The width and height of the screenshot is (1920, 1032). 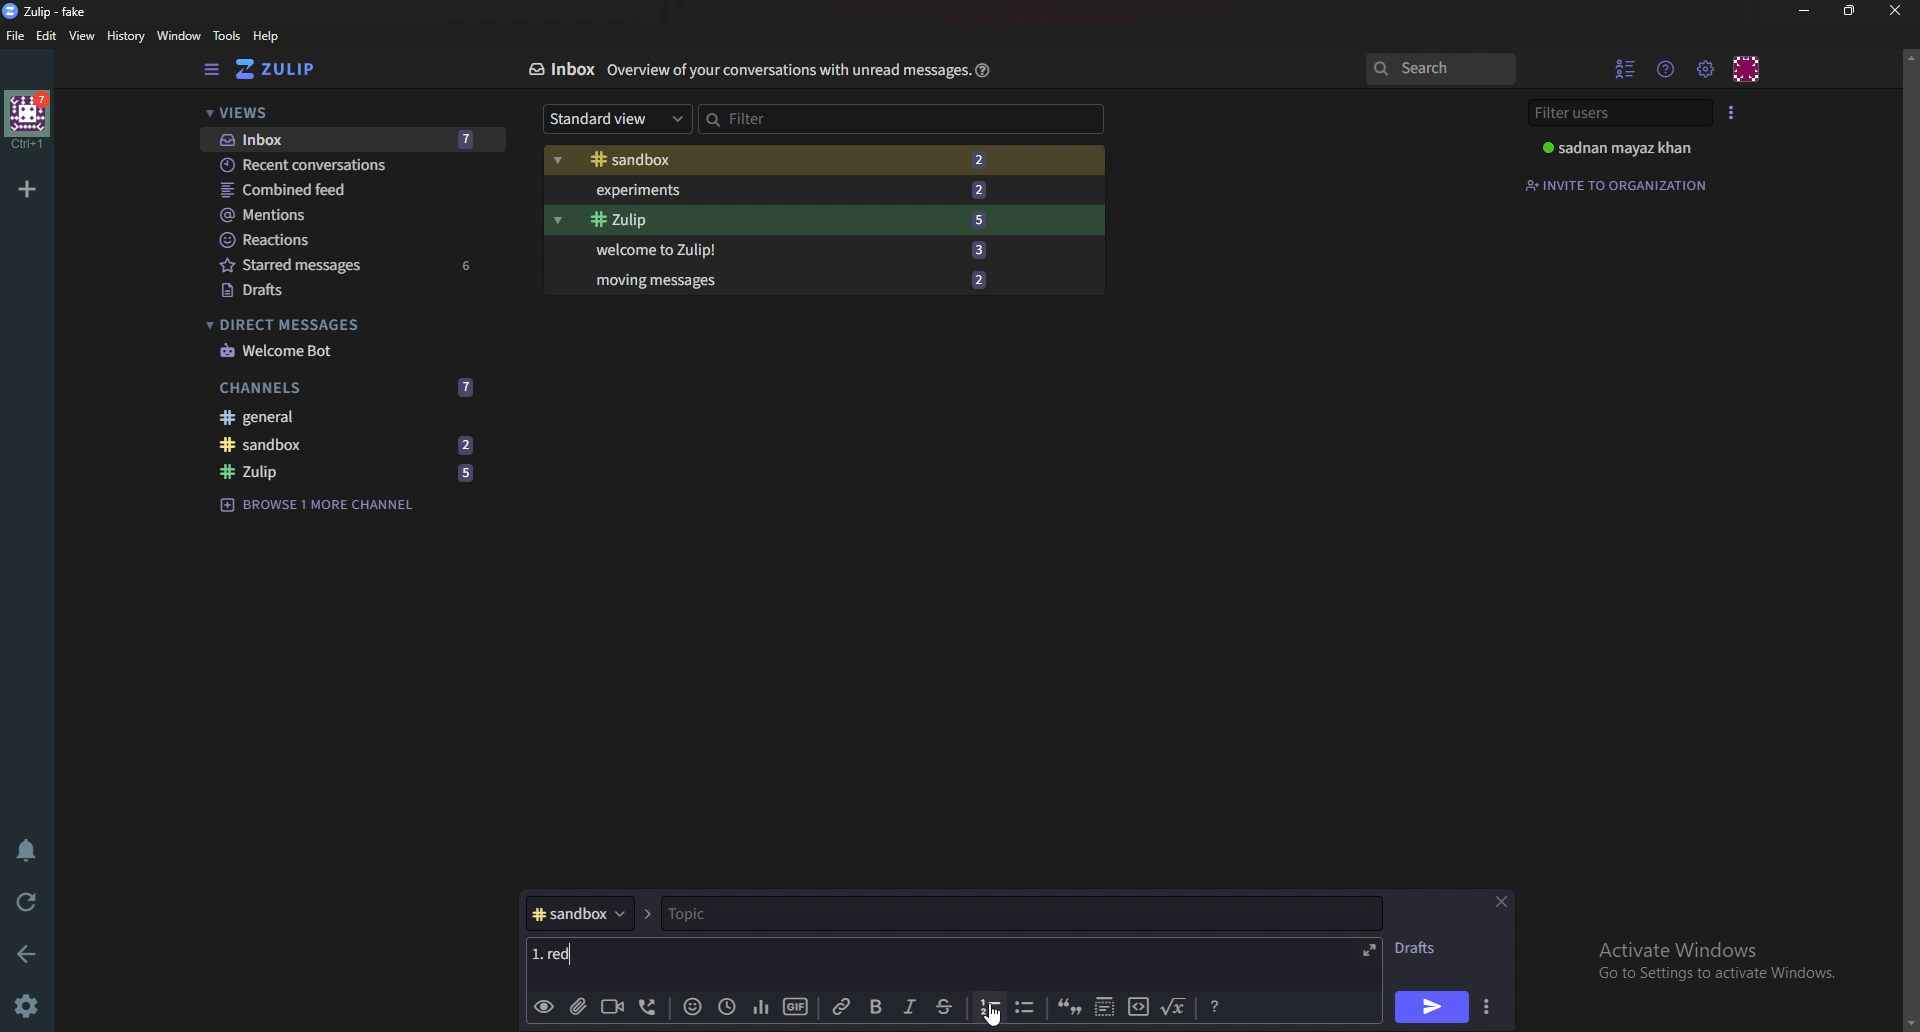 I want to click on Emoji, so click(x=689, y=1008).